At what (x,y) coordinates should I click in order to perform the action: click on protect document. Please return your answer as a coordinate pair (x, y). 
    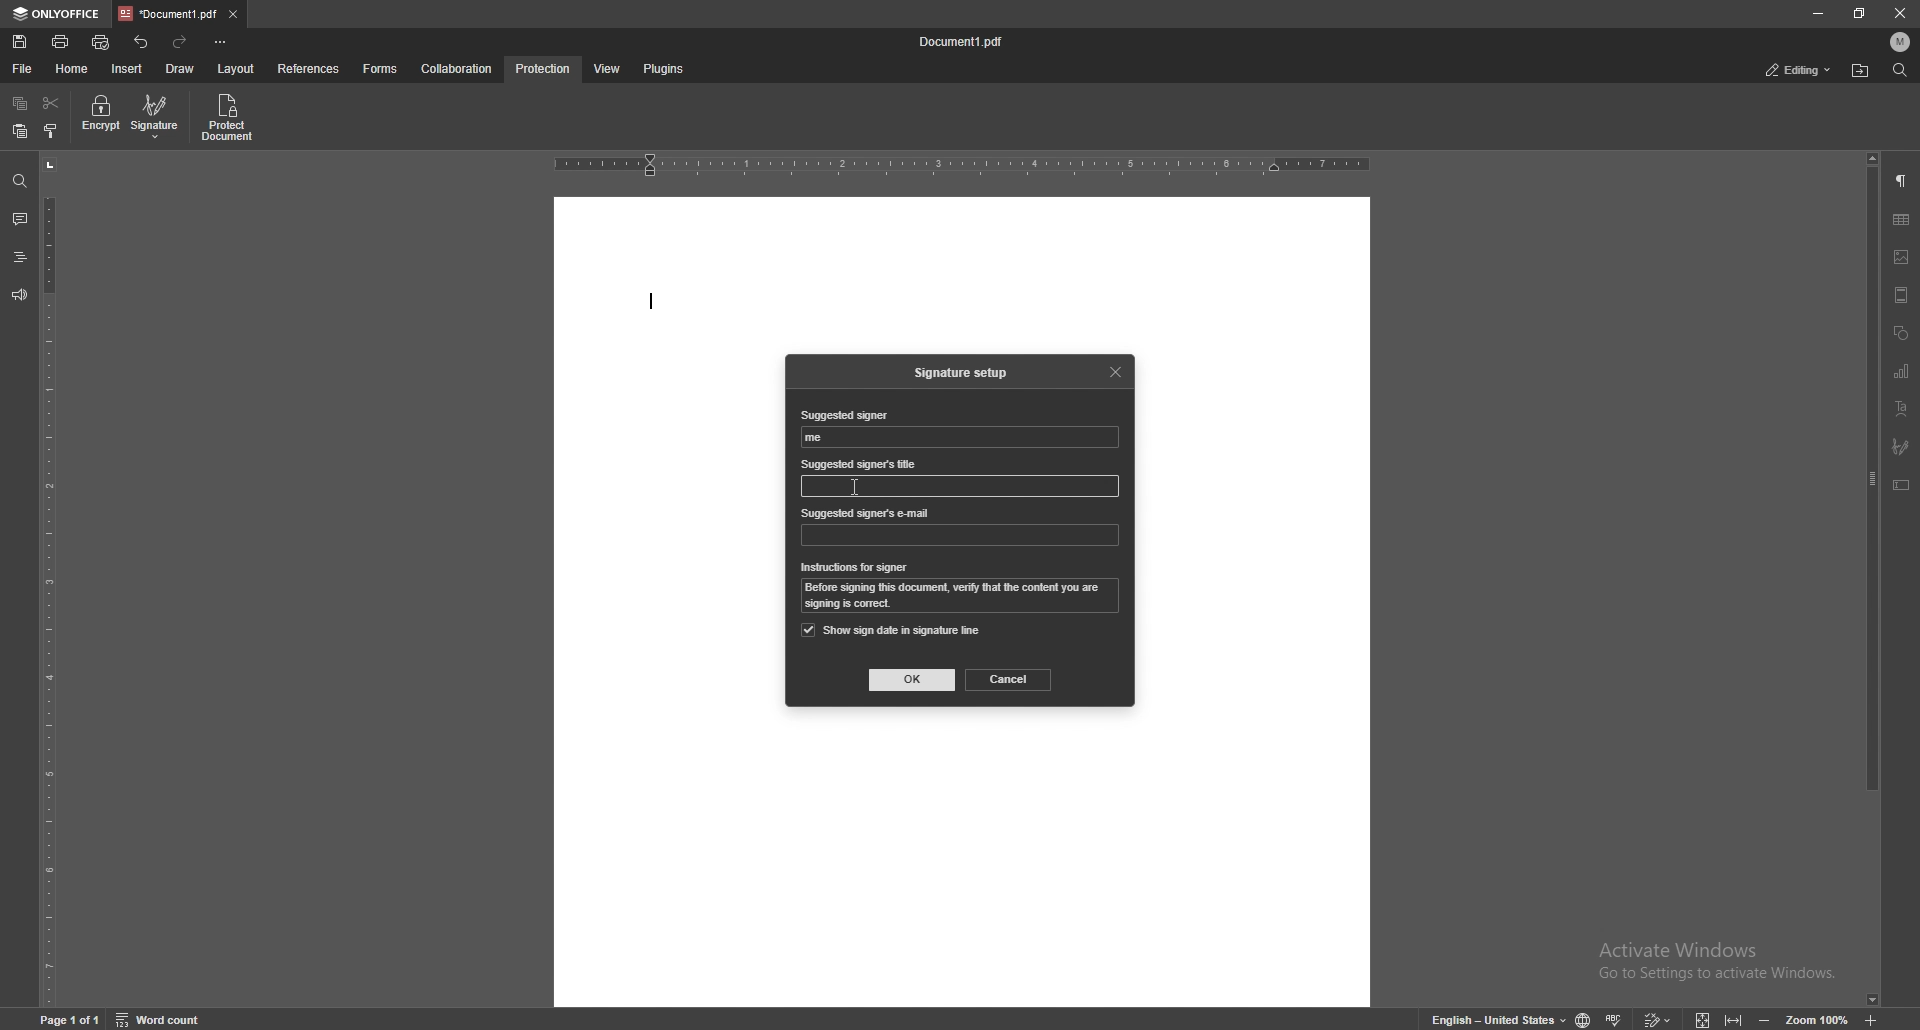
    Looking at the image, I should click on (230, 117).